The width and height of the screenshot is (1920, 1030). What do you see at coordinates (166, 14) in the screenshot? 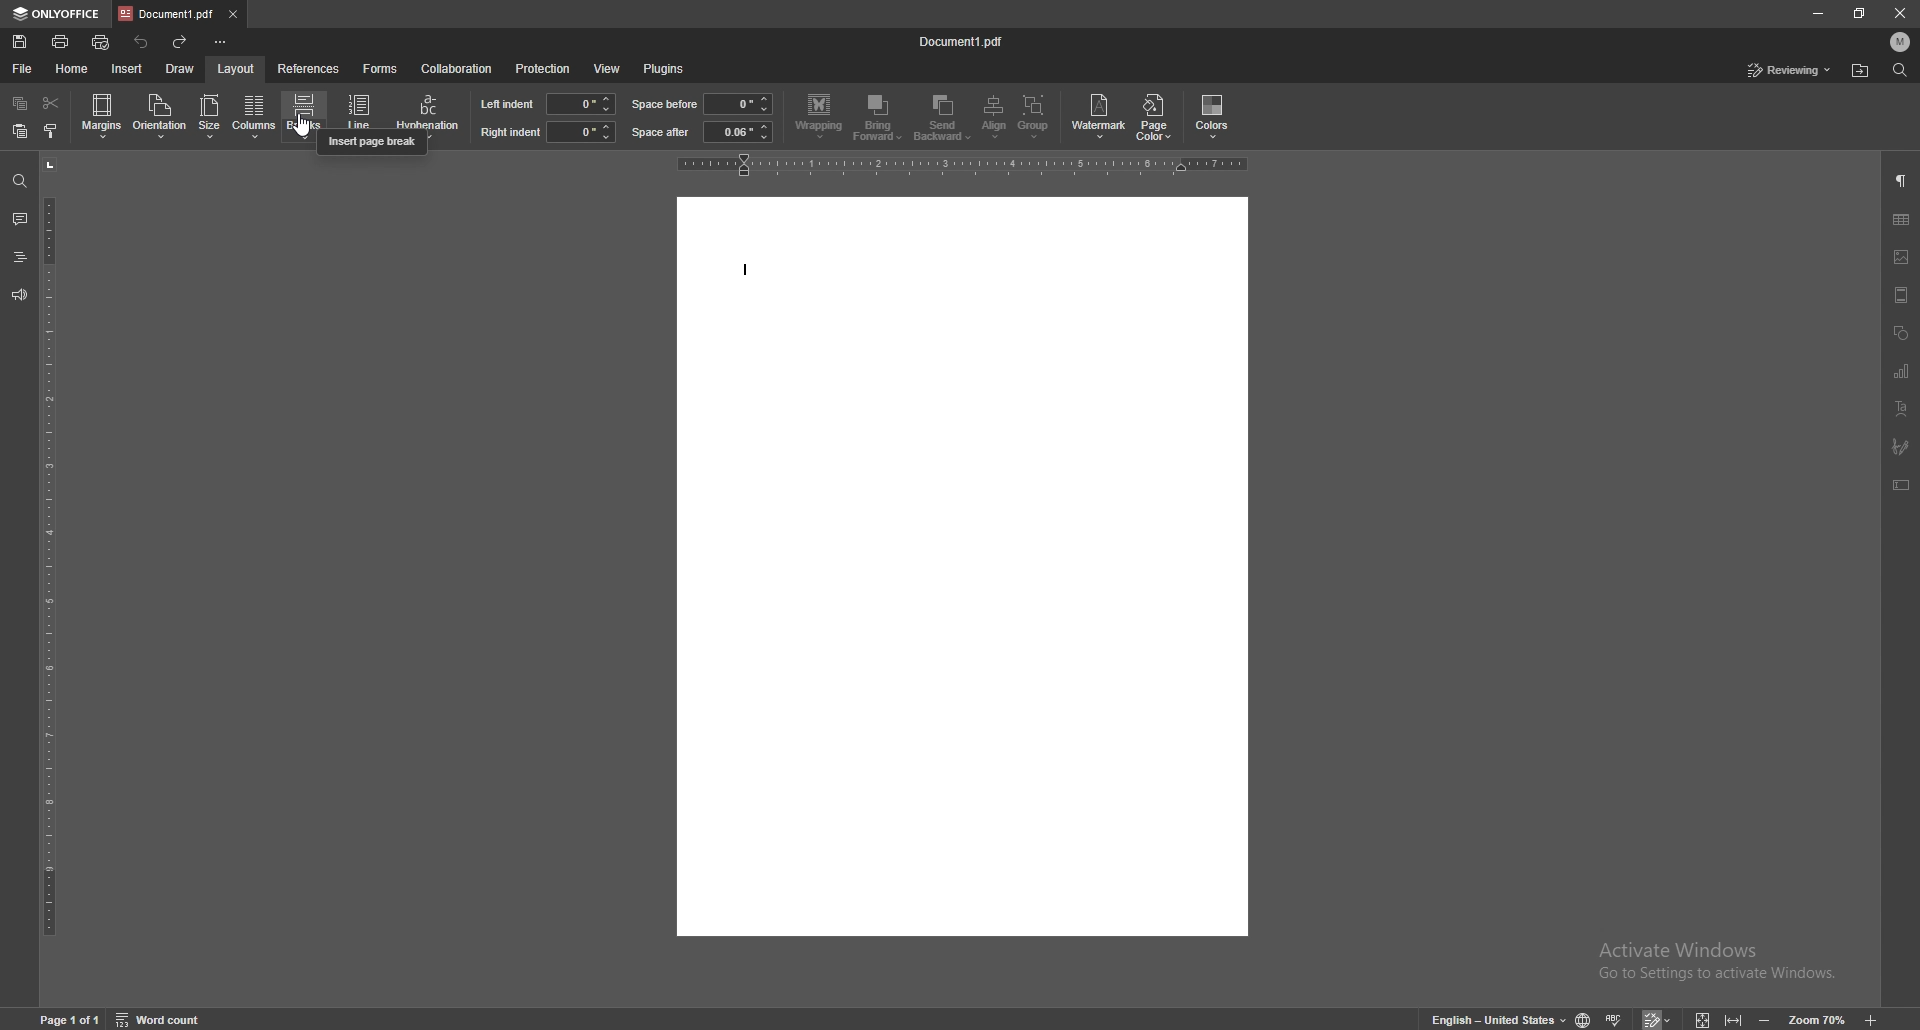
I see `tab` at bounding box center [166, 14].